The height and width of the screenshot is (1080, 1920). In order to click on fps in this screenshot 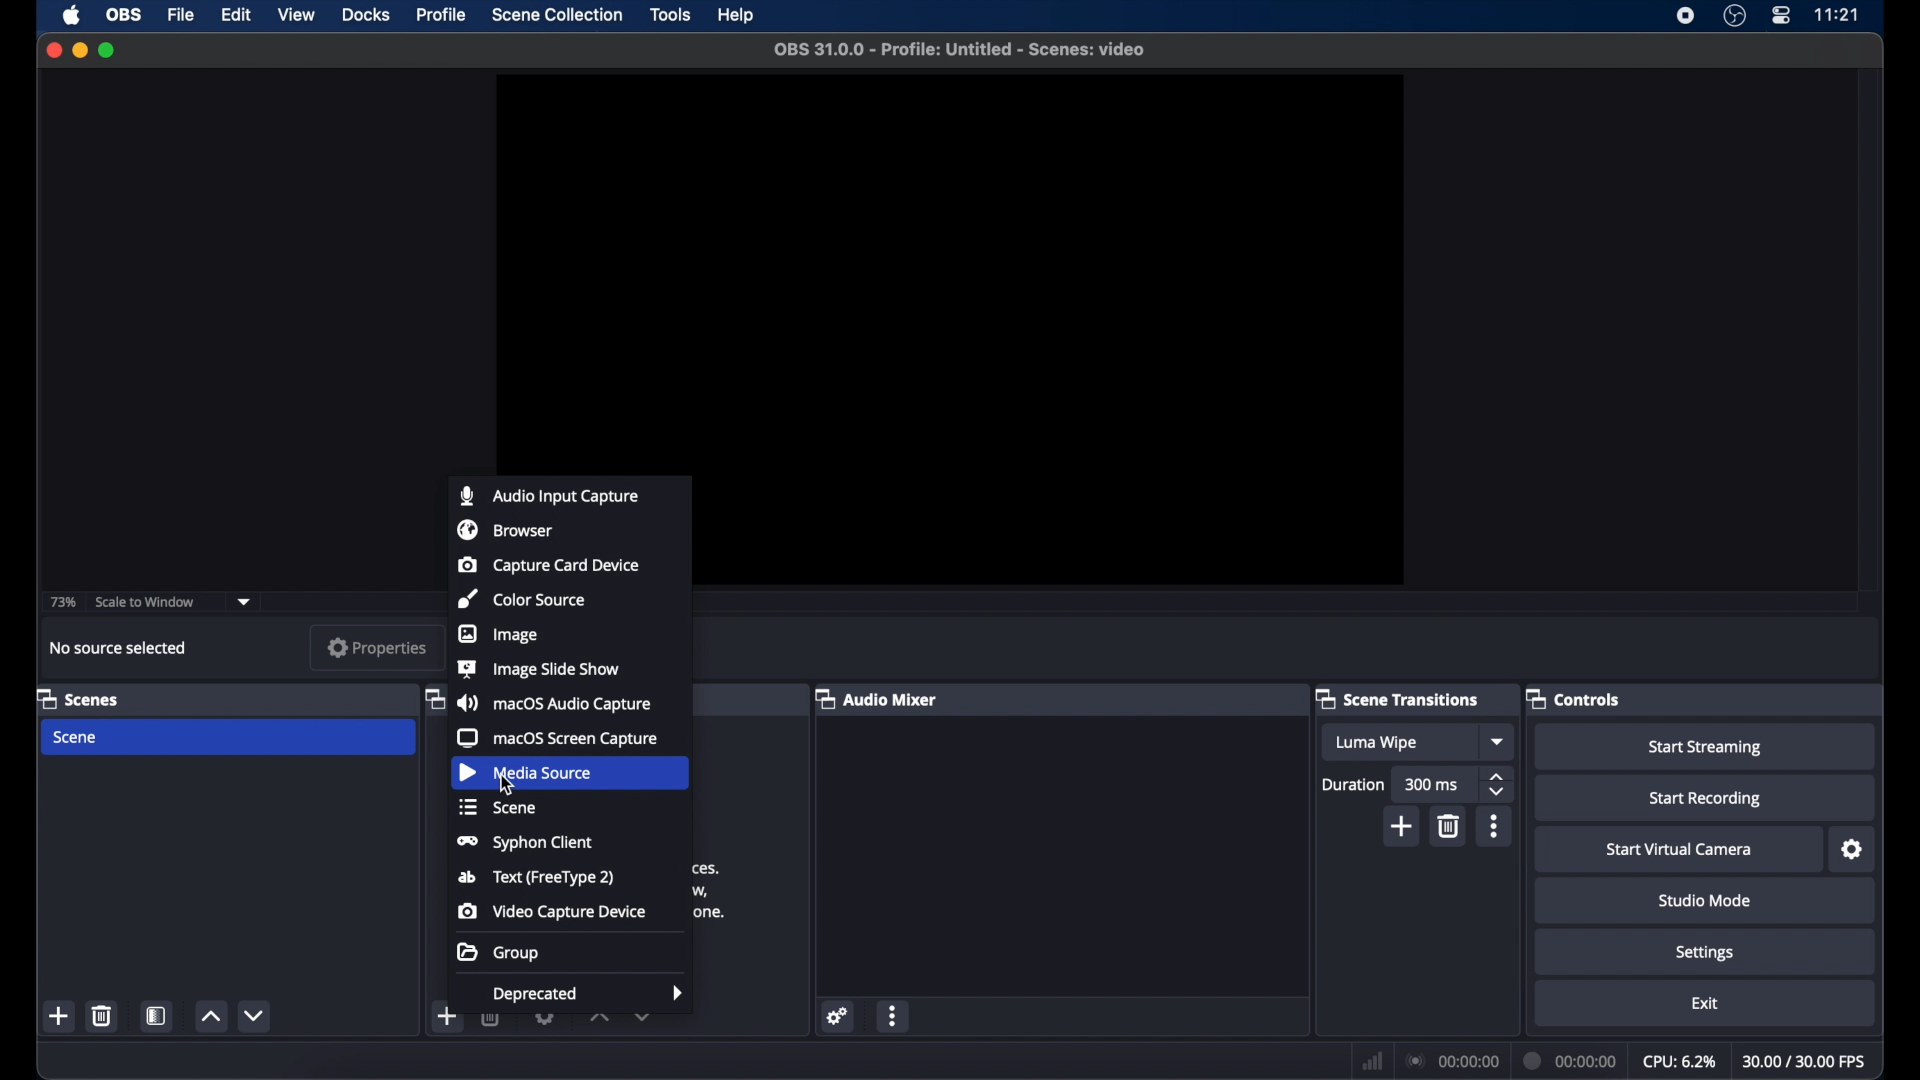, I will do `click(1804, 1061)`.